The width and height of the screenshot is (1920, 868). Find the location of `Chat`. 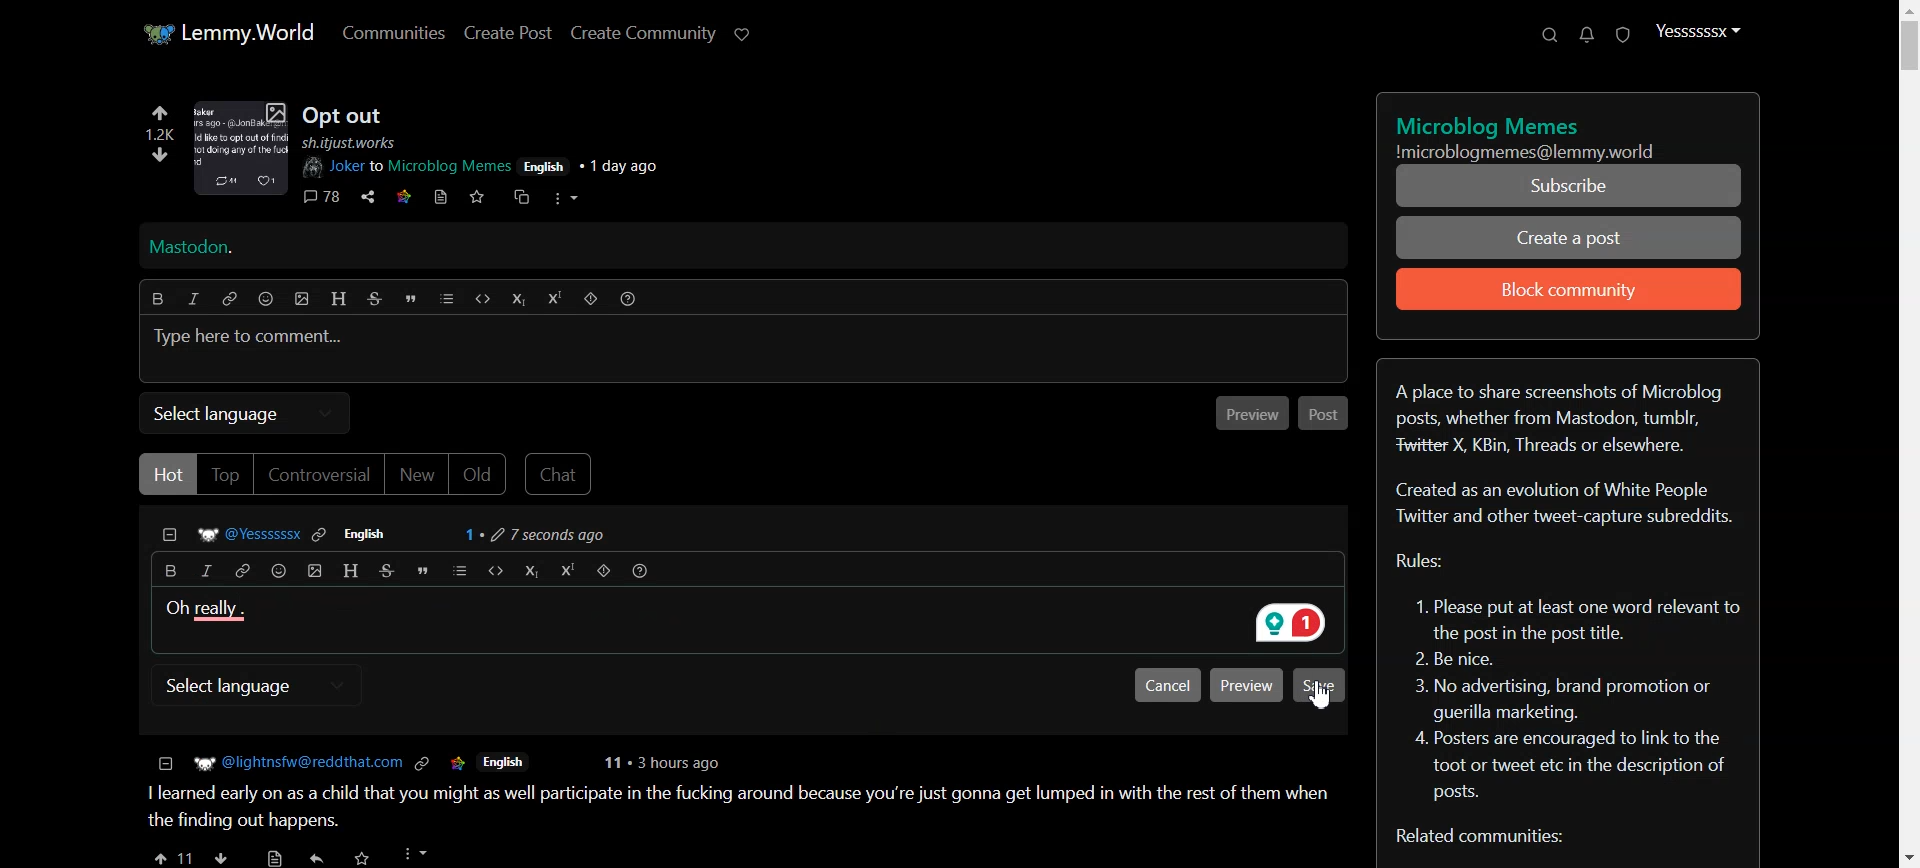

Chat is located at coordinates (563, 473).